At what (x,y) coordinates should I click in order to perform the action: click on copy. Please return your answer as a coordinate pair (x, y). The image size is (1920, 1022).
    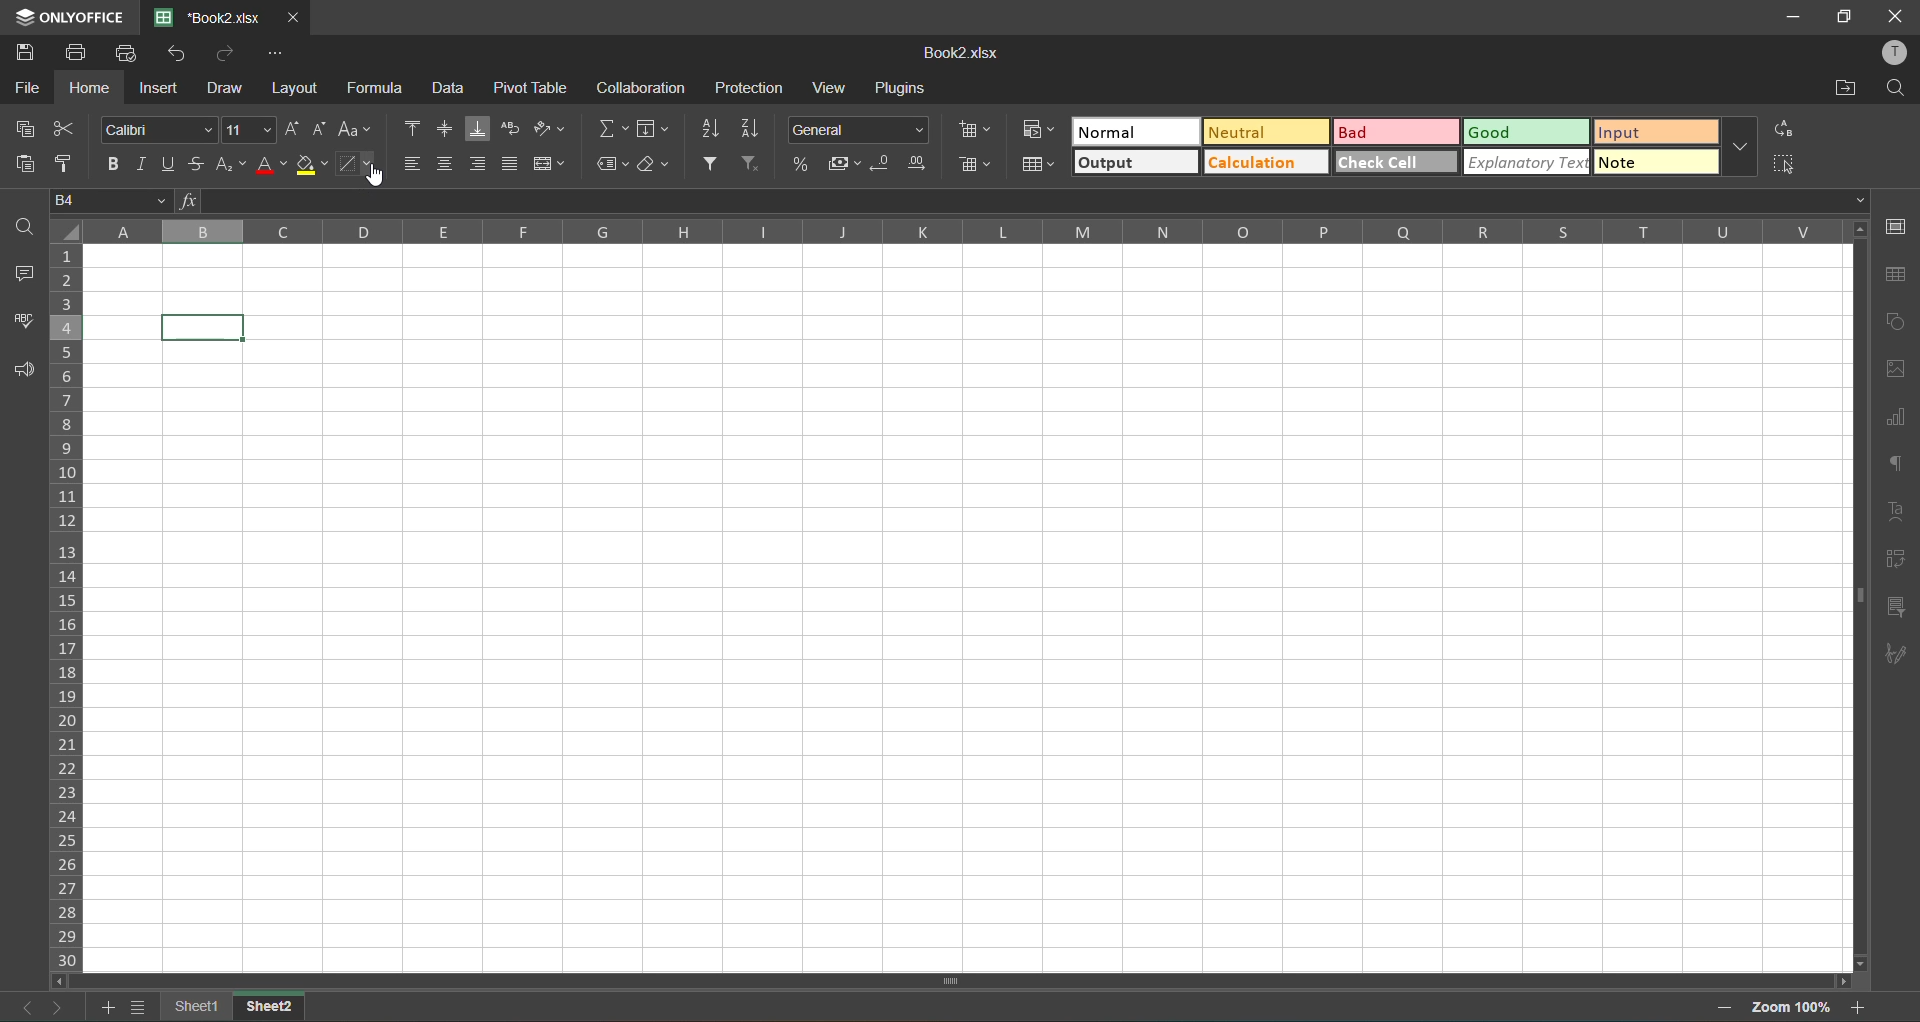
    Looking at the image, I should click on (28, 128).